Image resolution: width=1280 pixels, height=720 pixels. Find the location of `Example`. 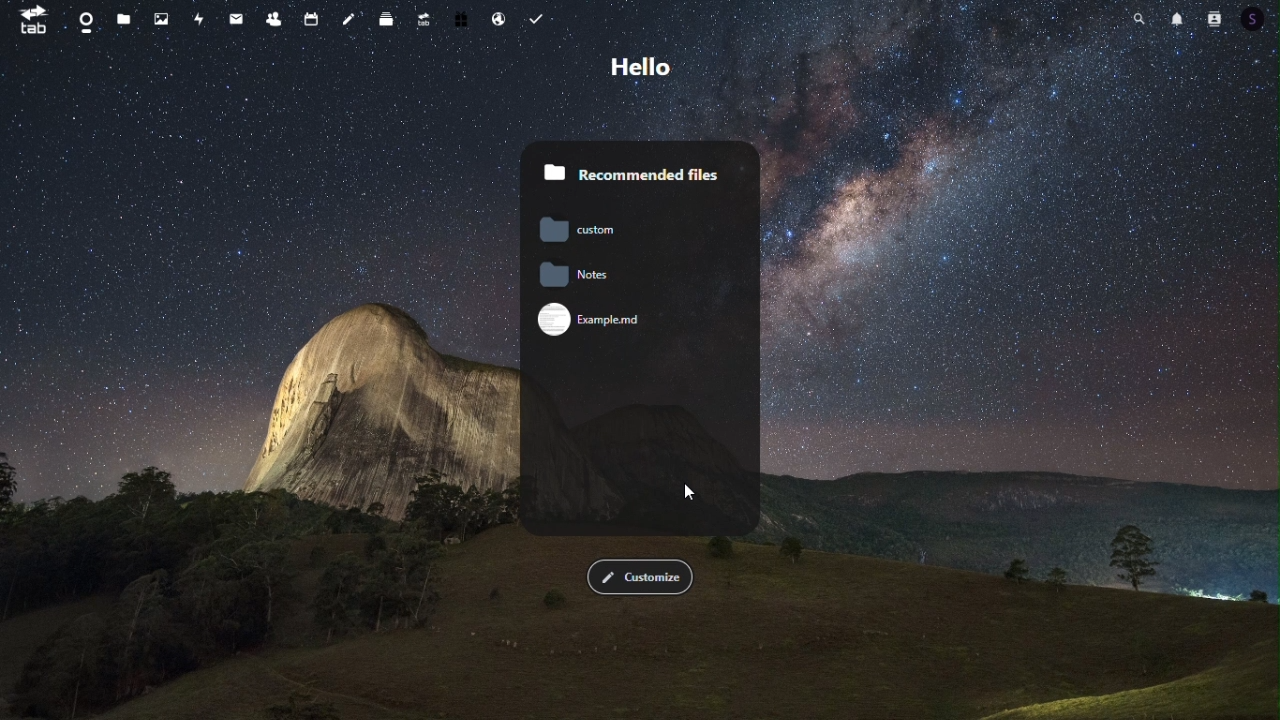

Example is located at coordinates (597, 321).